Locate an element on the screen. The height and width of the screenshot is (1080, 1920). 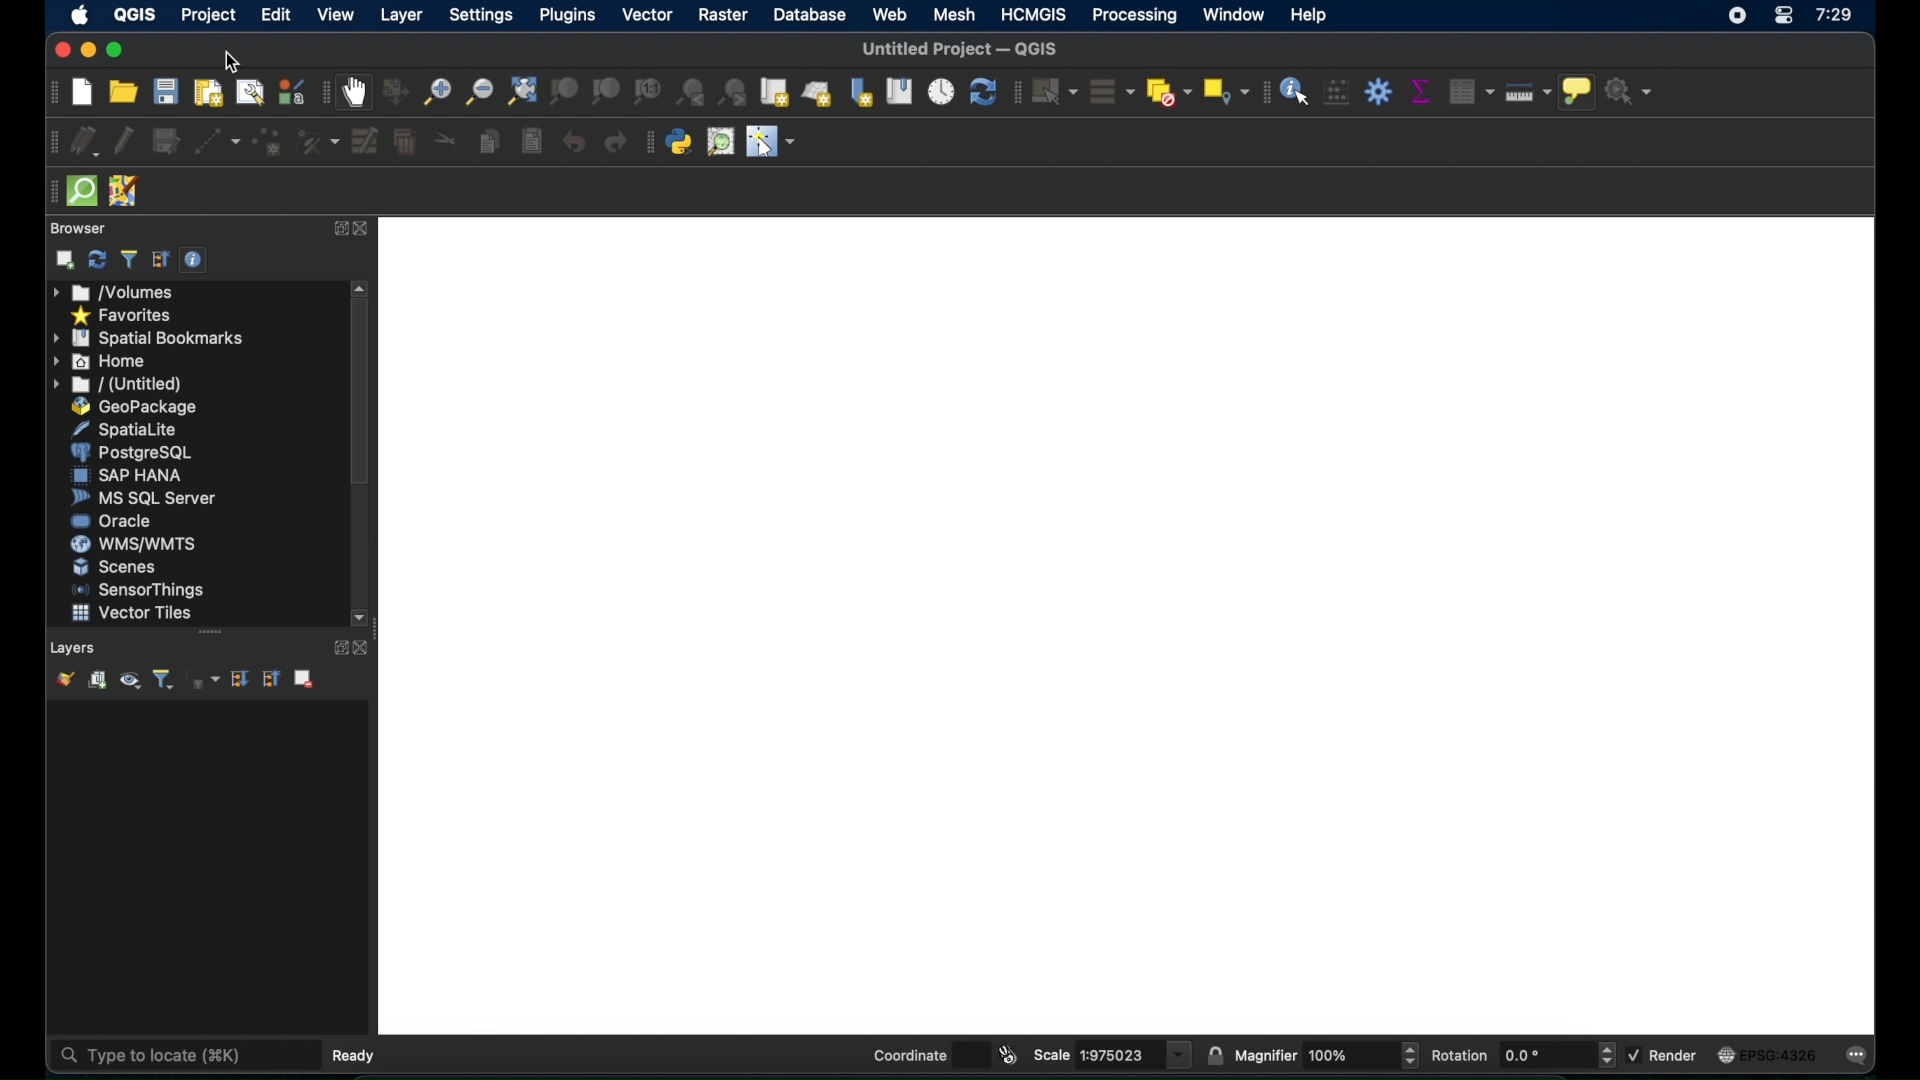
drag handle is located at coordinates (50, 192).